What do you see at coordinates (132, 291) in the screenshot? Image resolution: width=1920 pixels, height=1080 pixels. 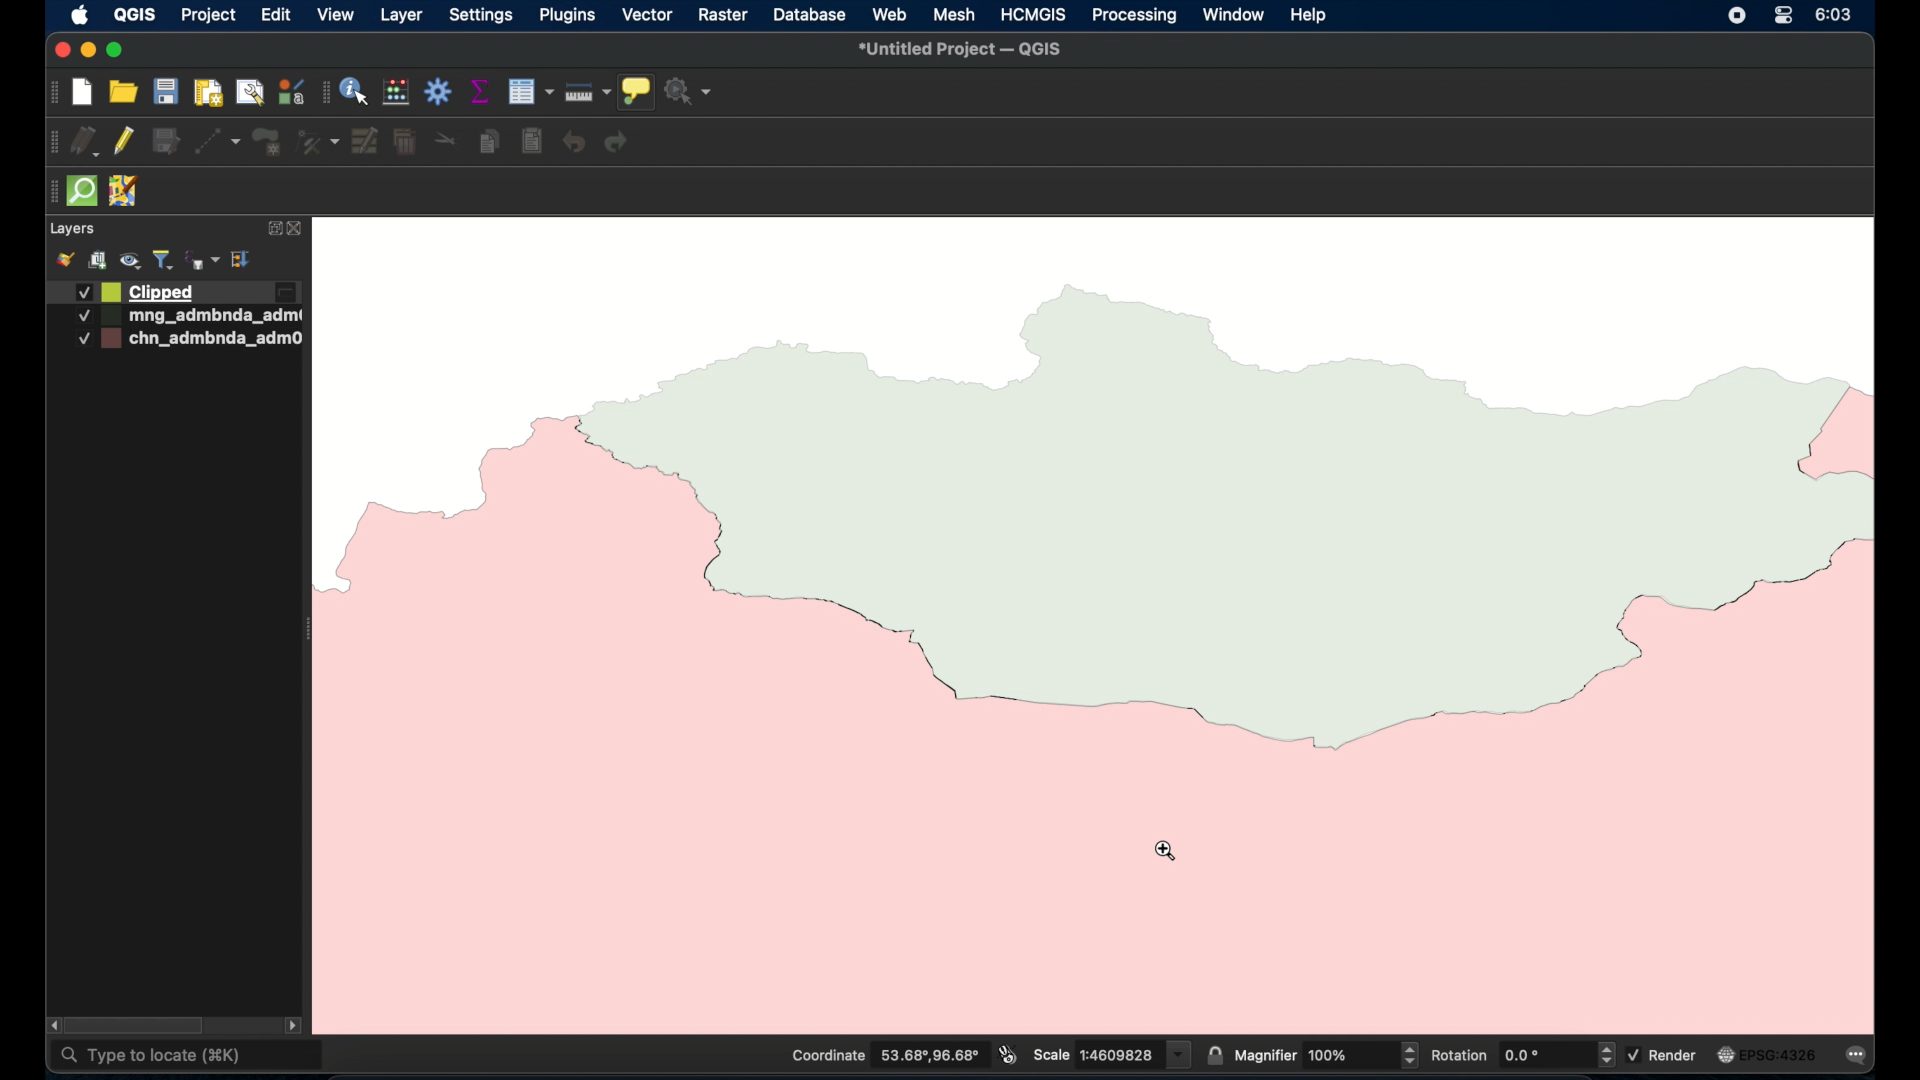 I see `clipped layer` at bounding box center [132, 291].